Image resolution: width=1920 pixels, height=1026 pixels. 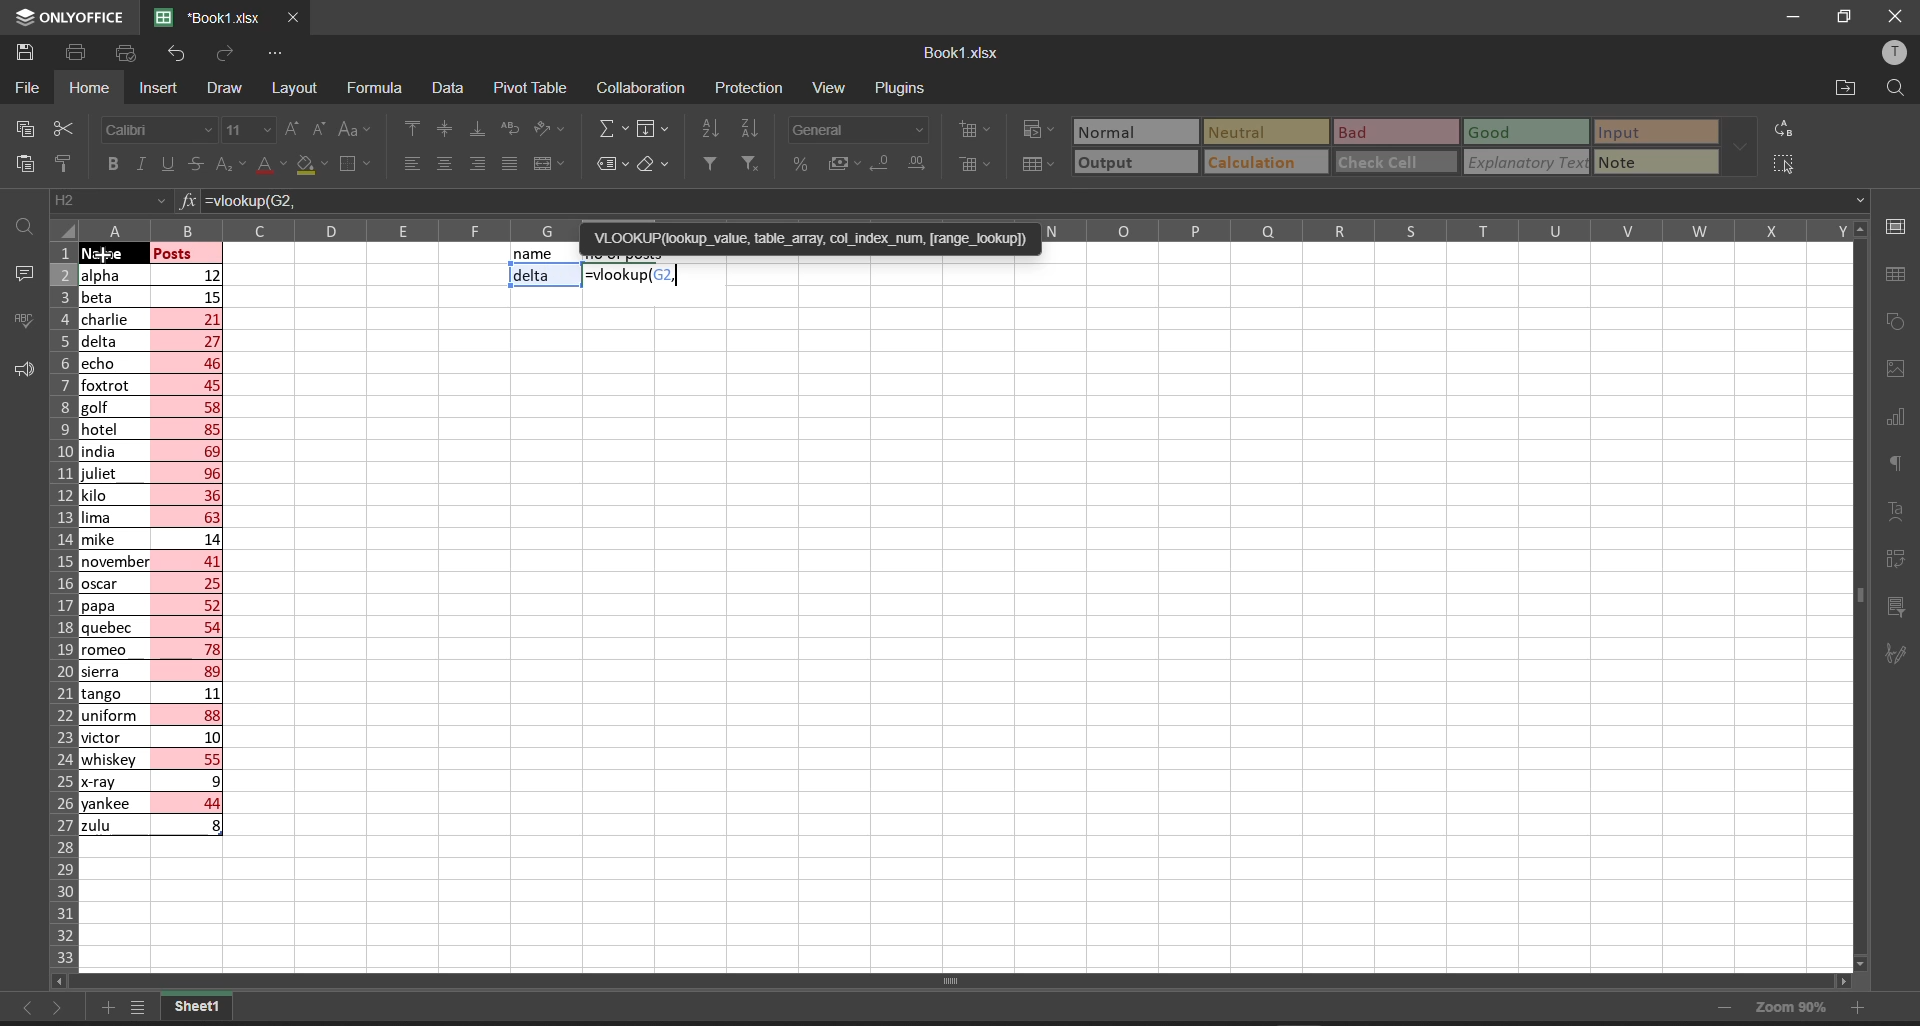 I want to click on paragraph settings, so click(x=1900, y=465).